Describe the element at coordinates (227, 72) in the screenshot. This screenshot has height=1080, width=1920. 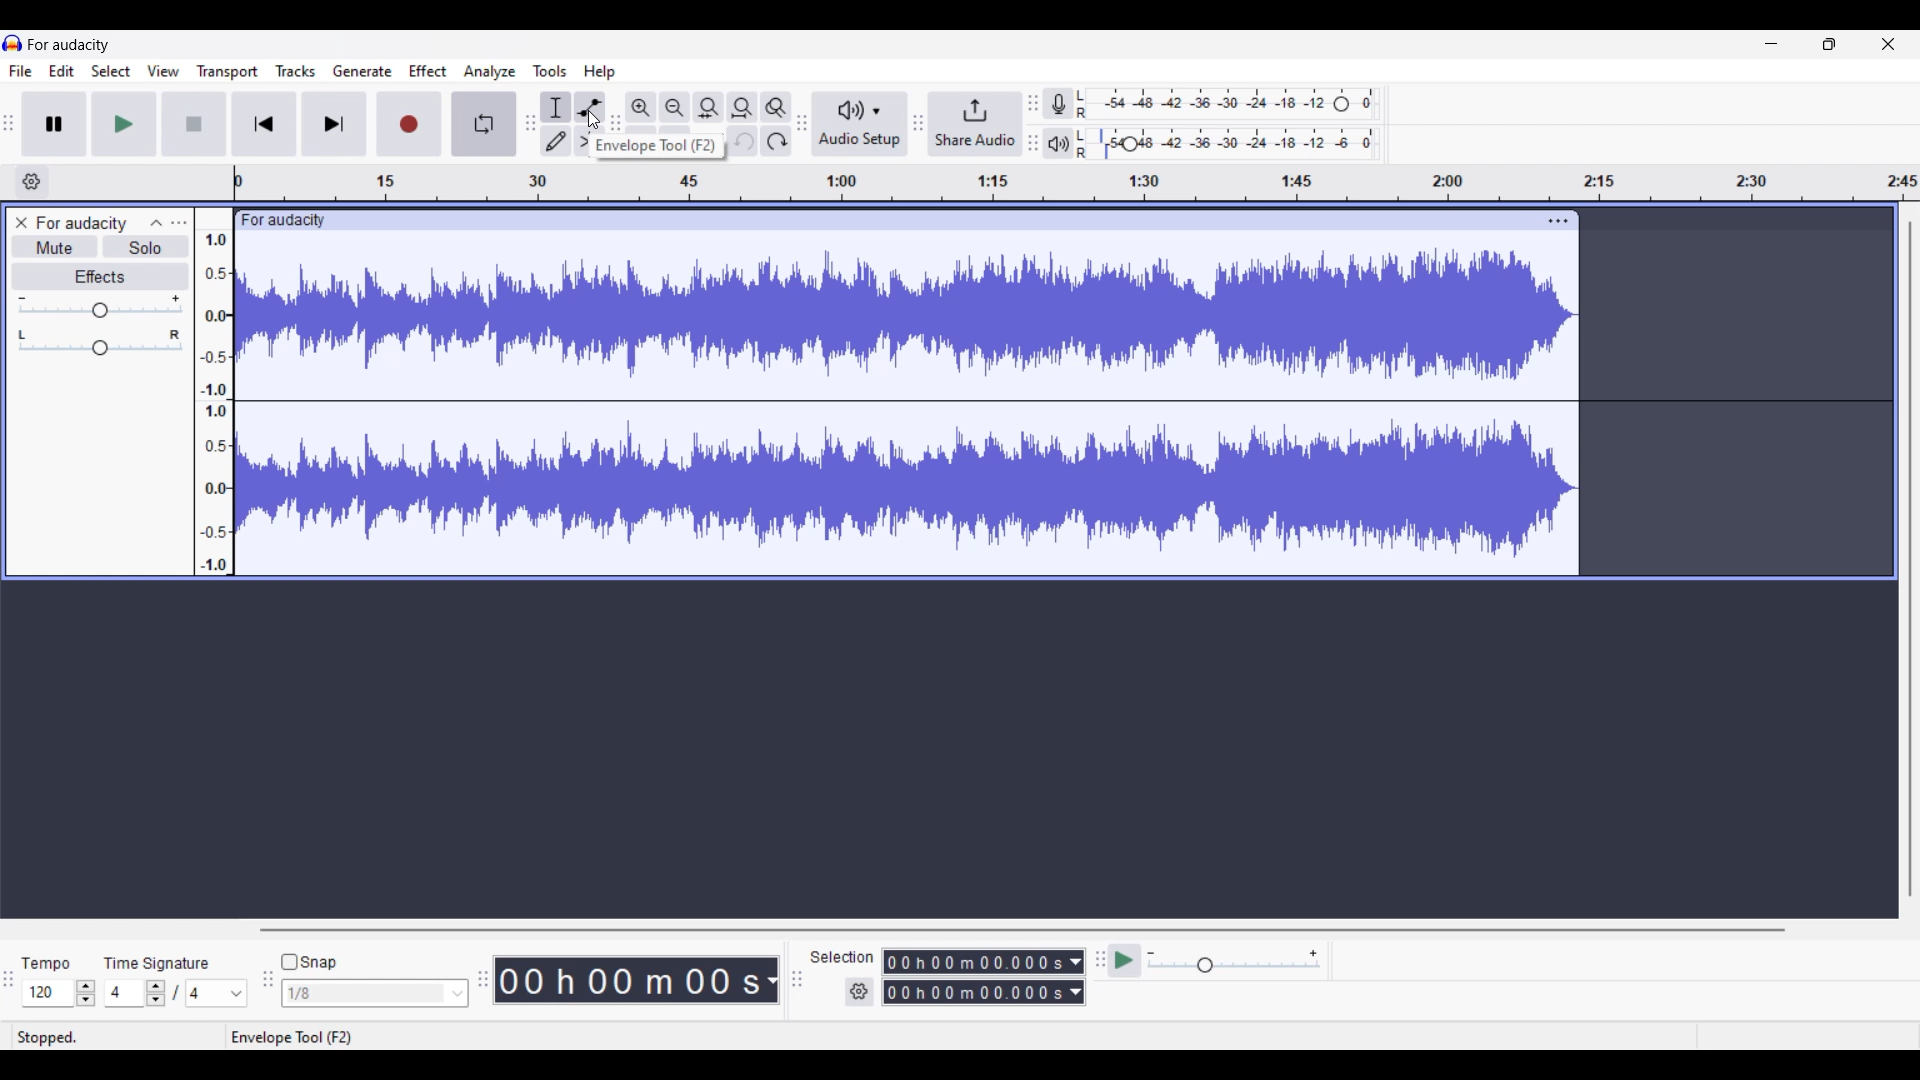
I see `Transport` at that location.